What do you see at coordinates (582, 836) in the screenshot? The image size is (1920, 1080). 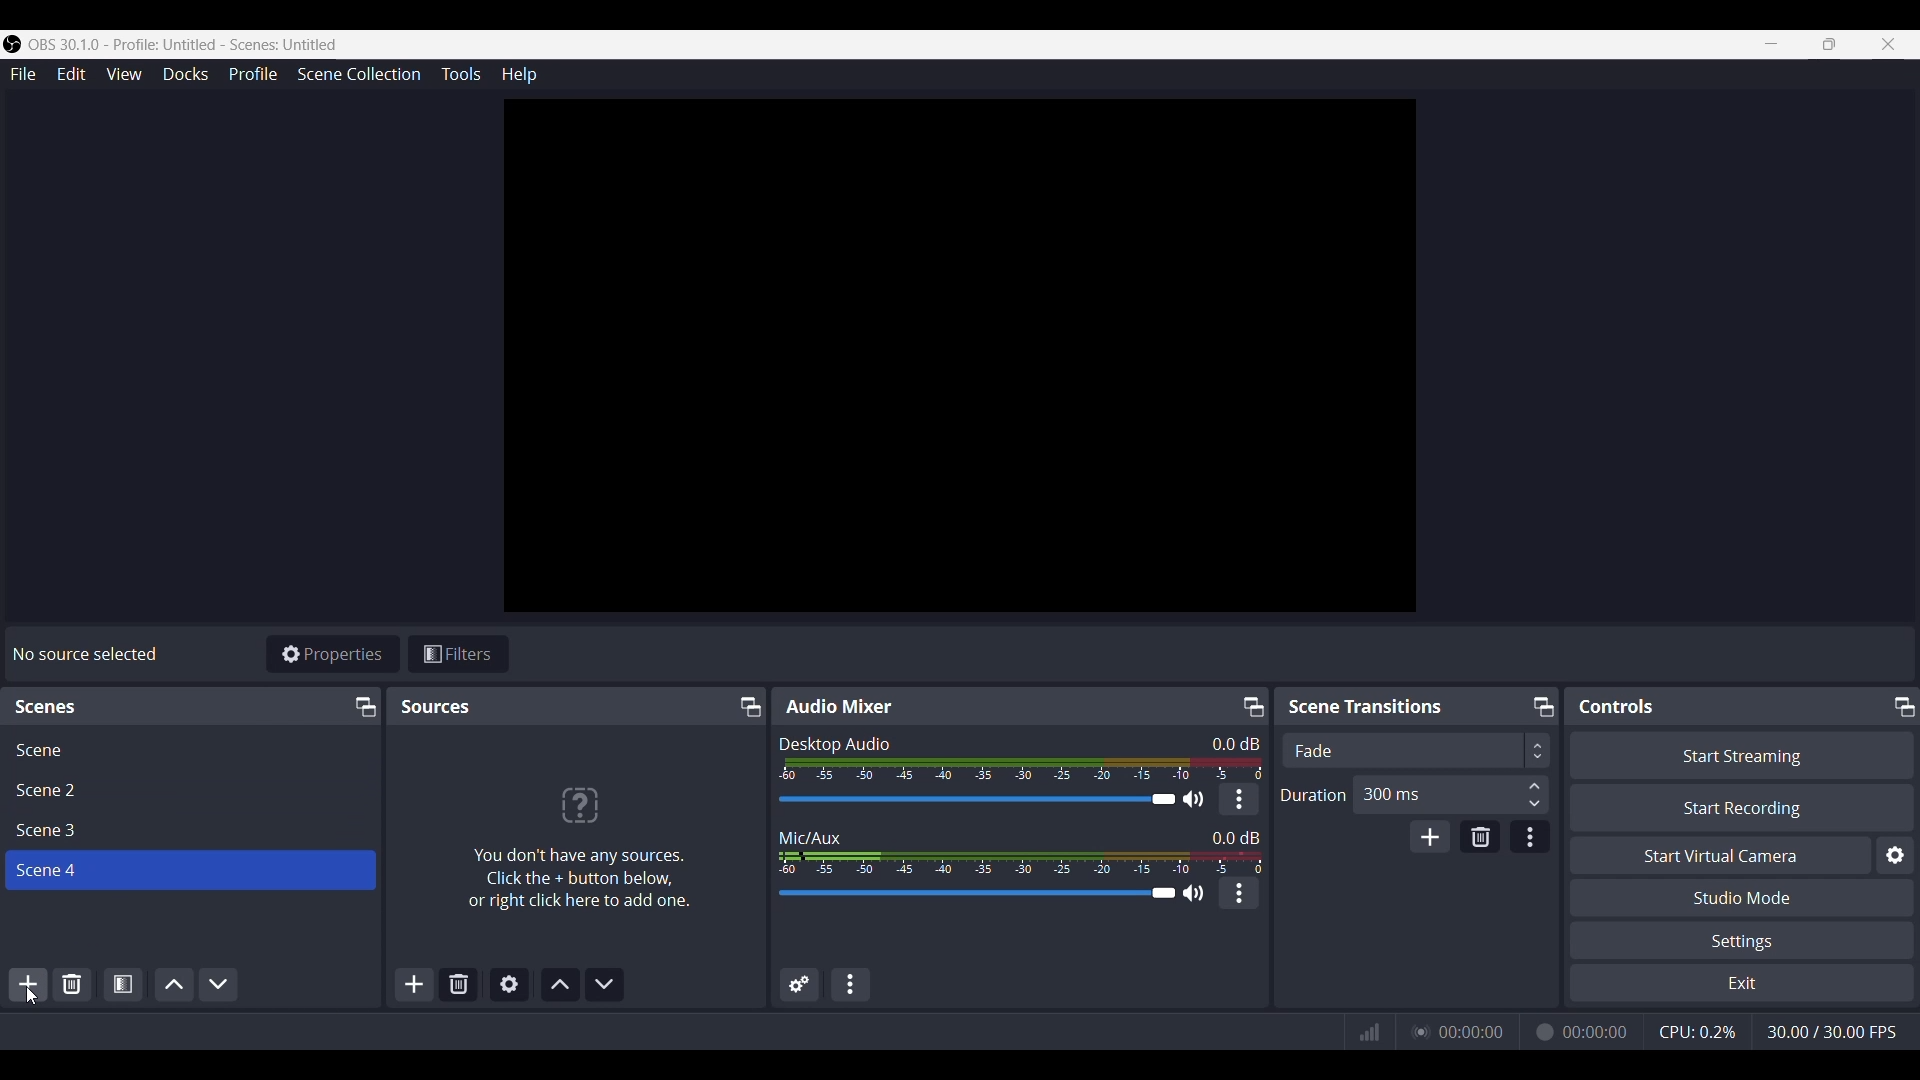 I see `"No sources added" text` at bounding box center [582, 836].